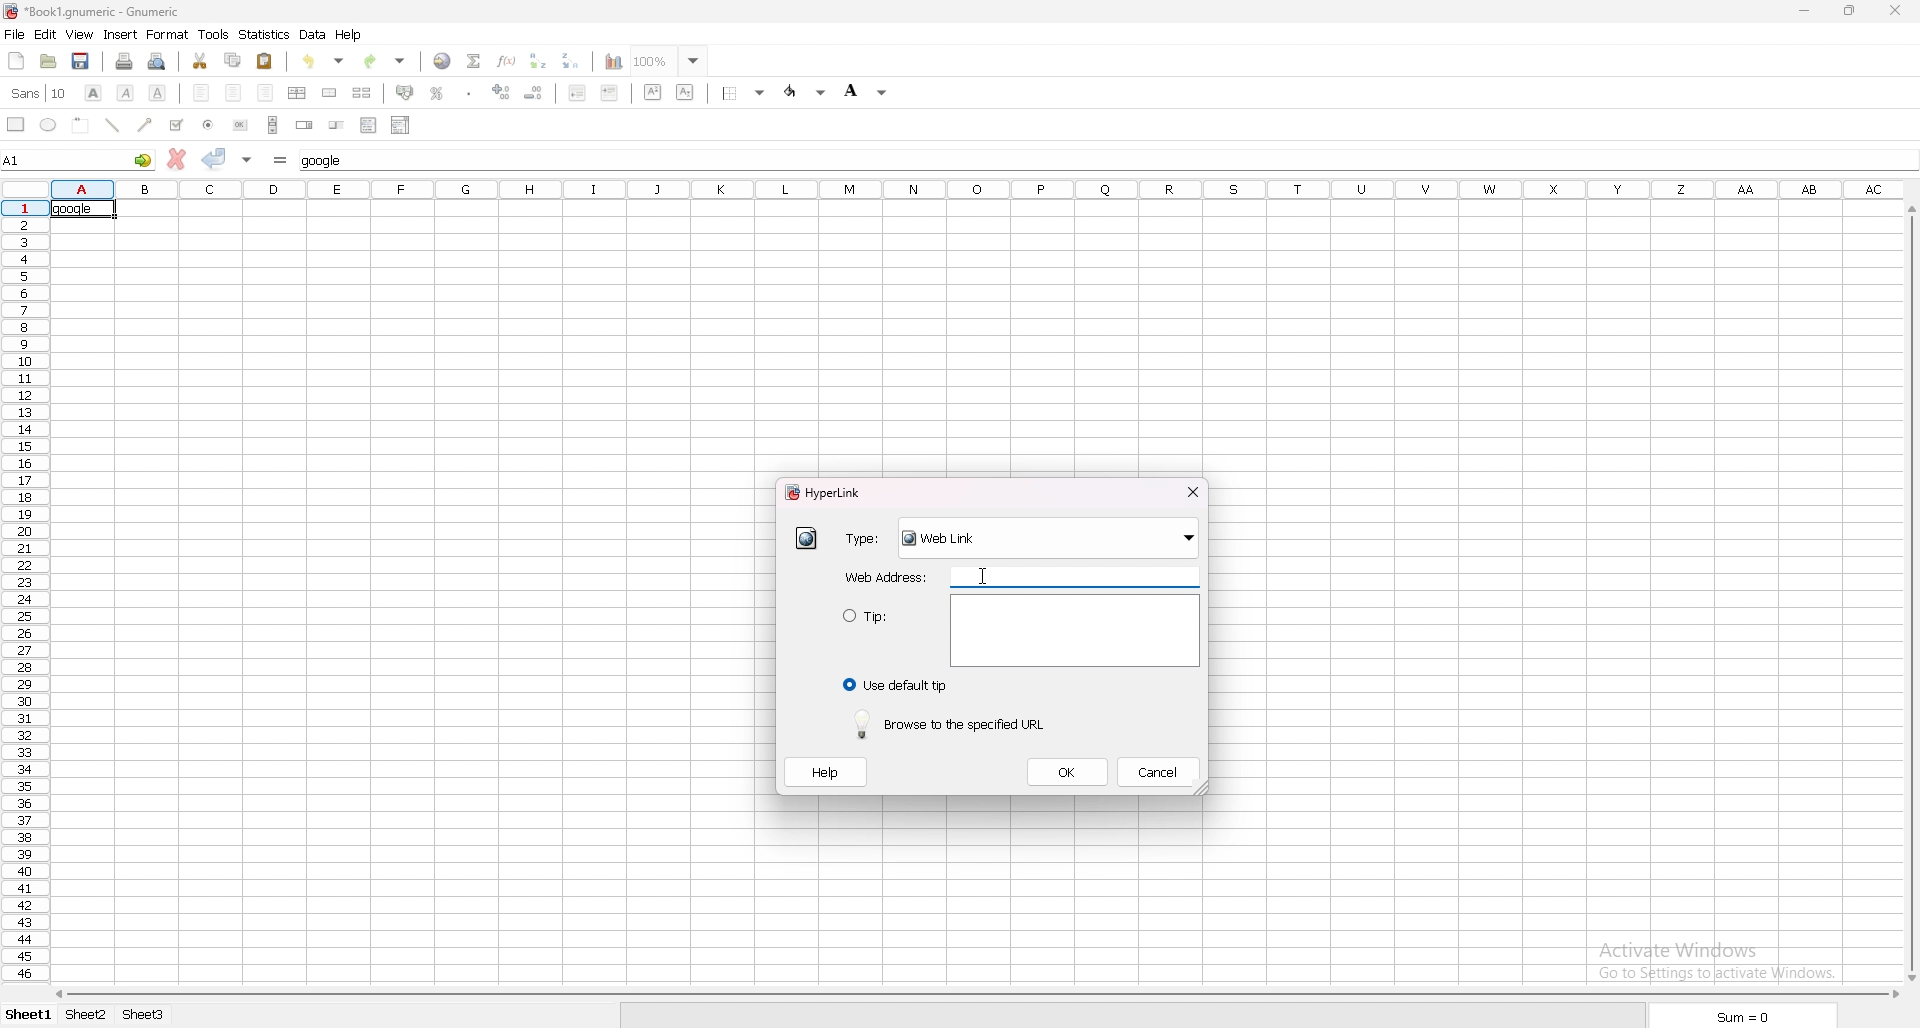 The height and width of the screenshot is (1028, 1920). Describe the element at coordinates (1805, 11) in the screenshot. I see `minimize` at that location.